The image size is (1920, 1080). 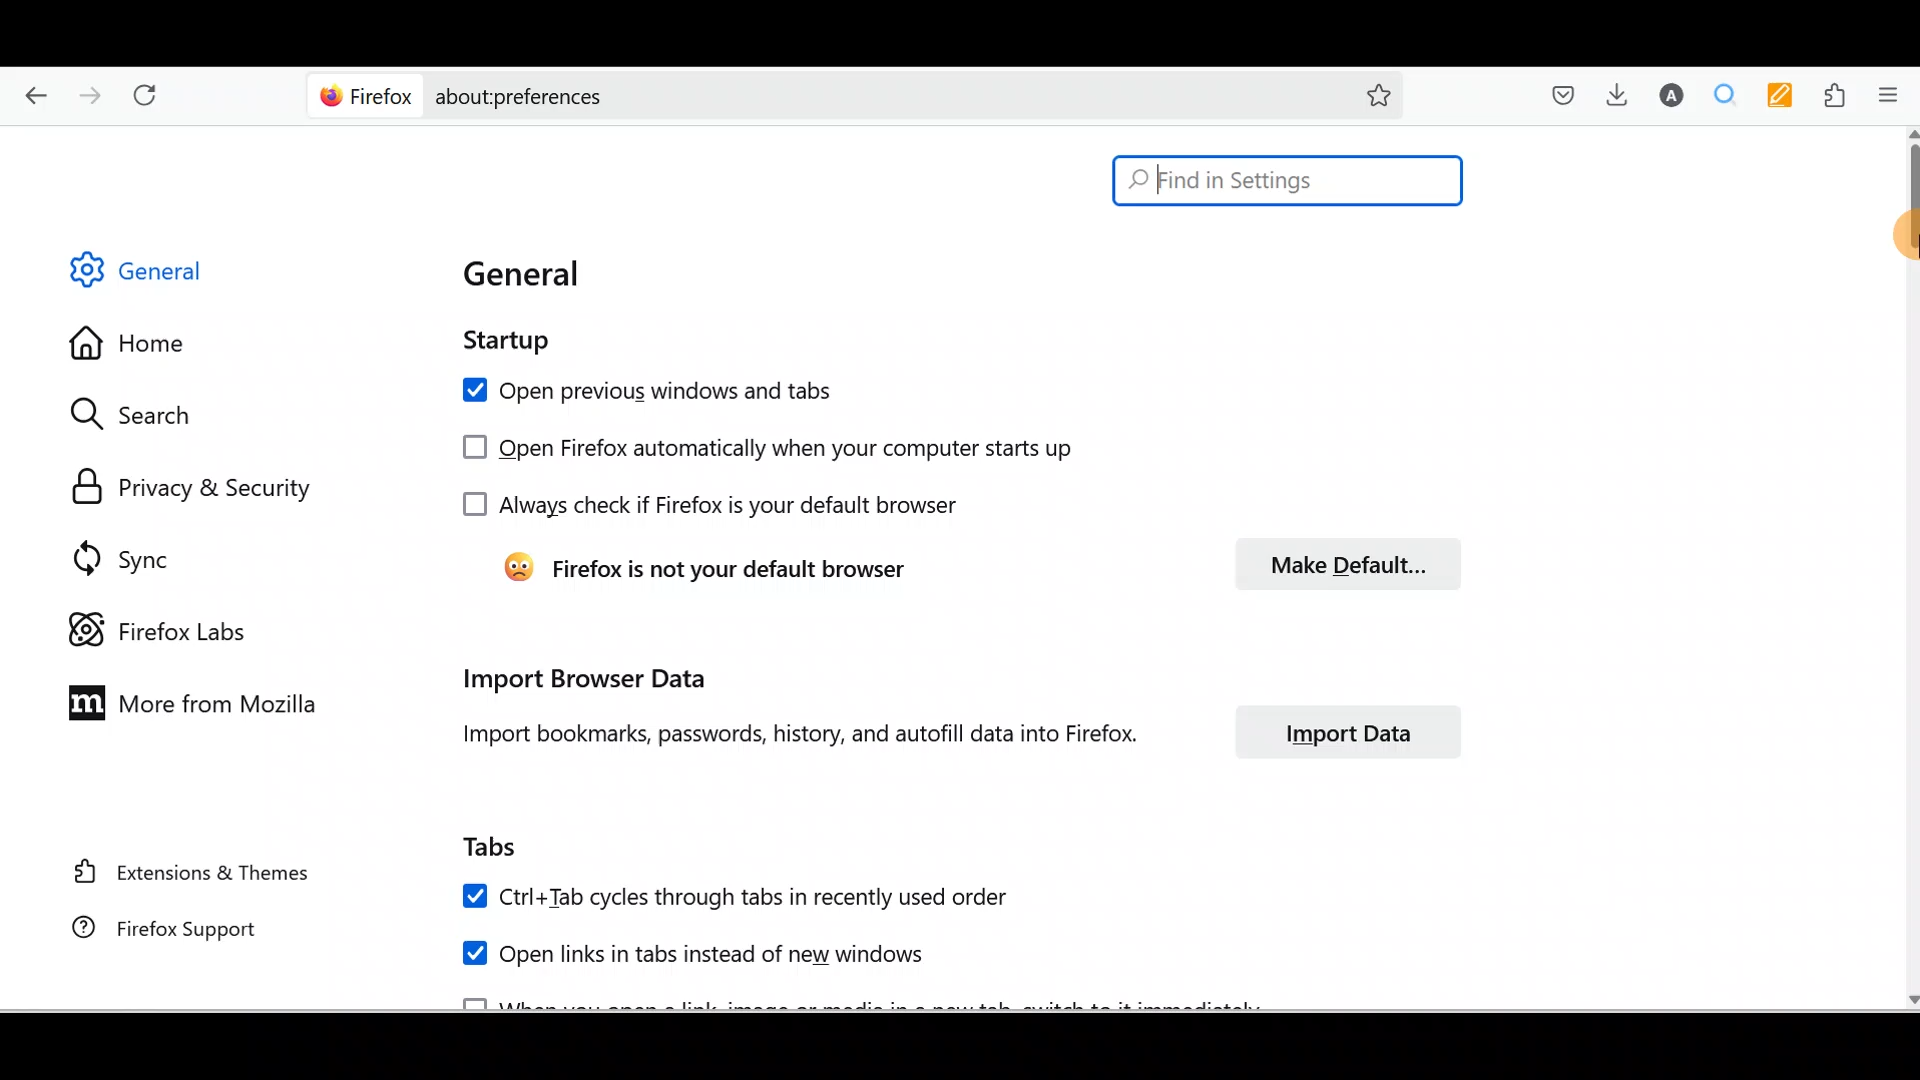 What do you see at coordinates (93, 99) in the screenshot?
I see `Go forward one page` at bounding box center [93, 99].